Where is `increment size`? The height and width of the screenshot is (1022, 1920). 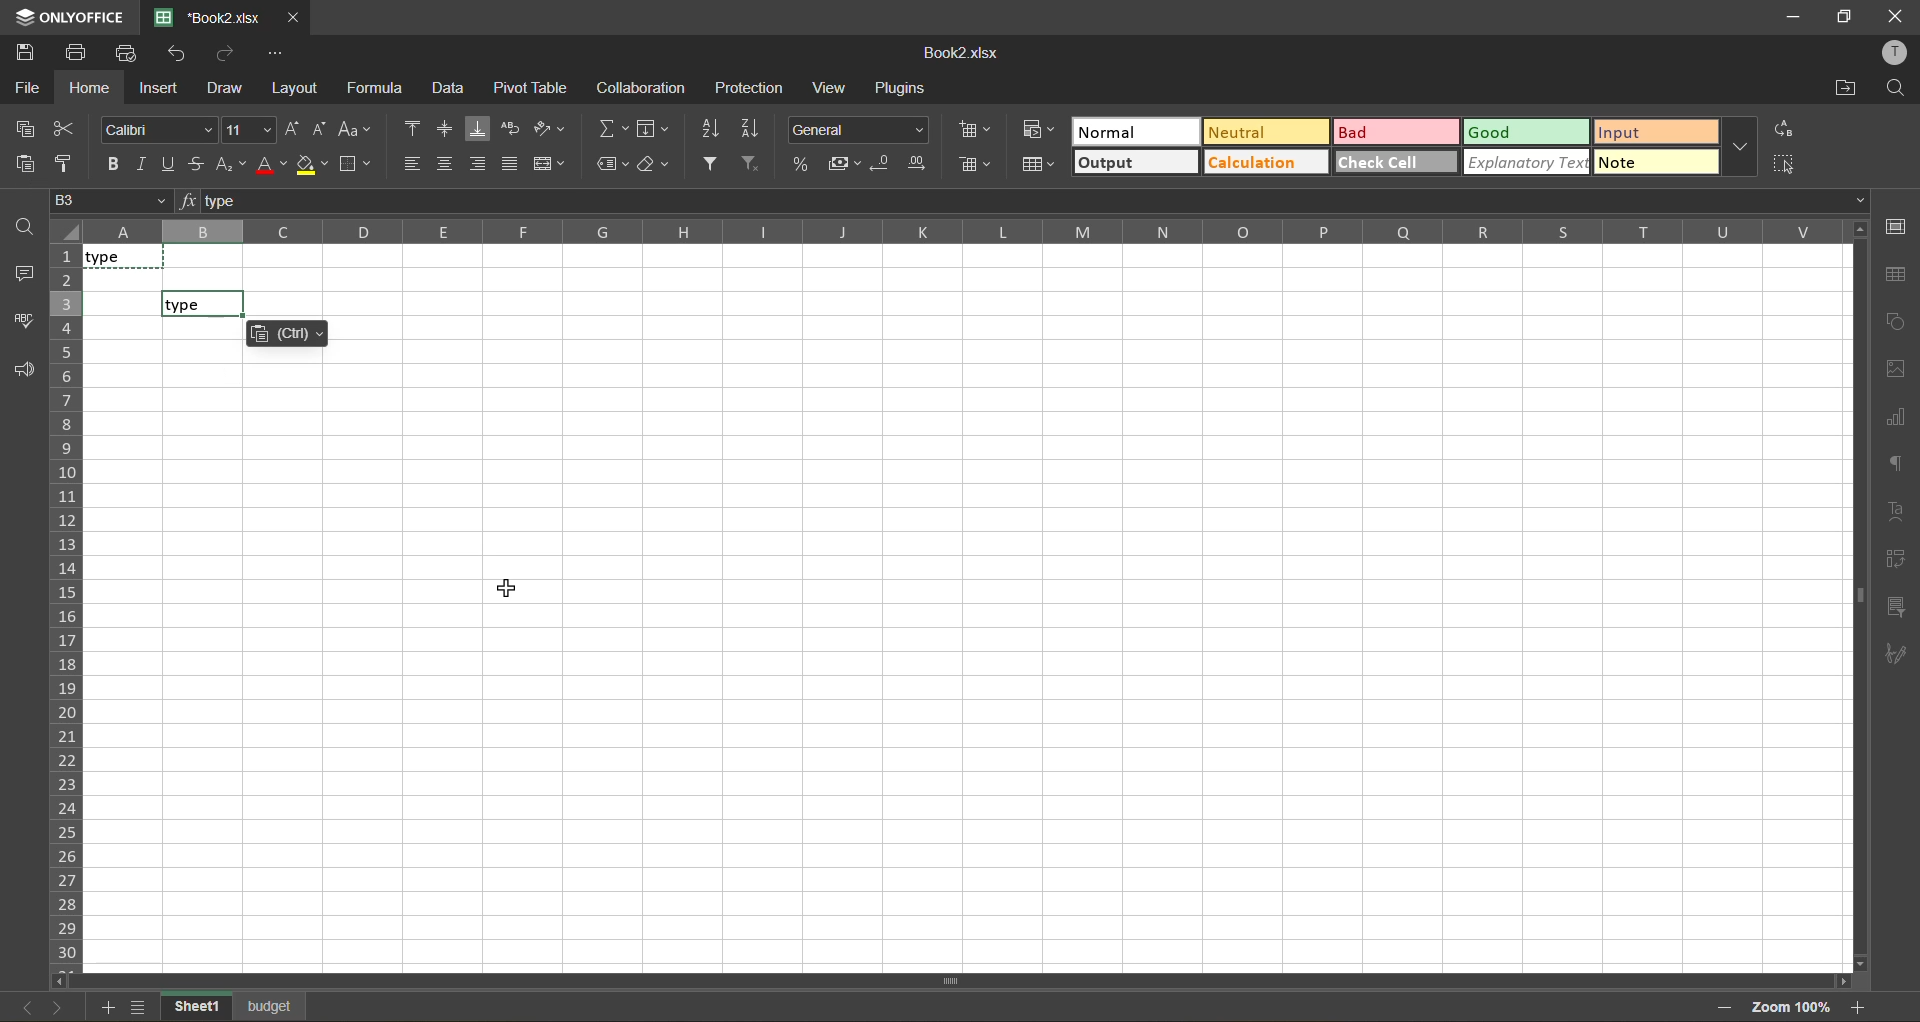 increment size is located at coordinates (293, 128).